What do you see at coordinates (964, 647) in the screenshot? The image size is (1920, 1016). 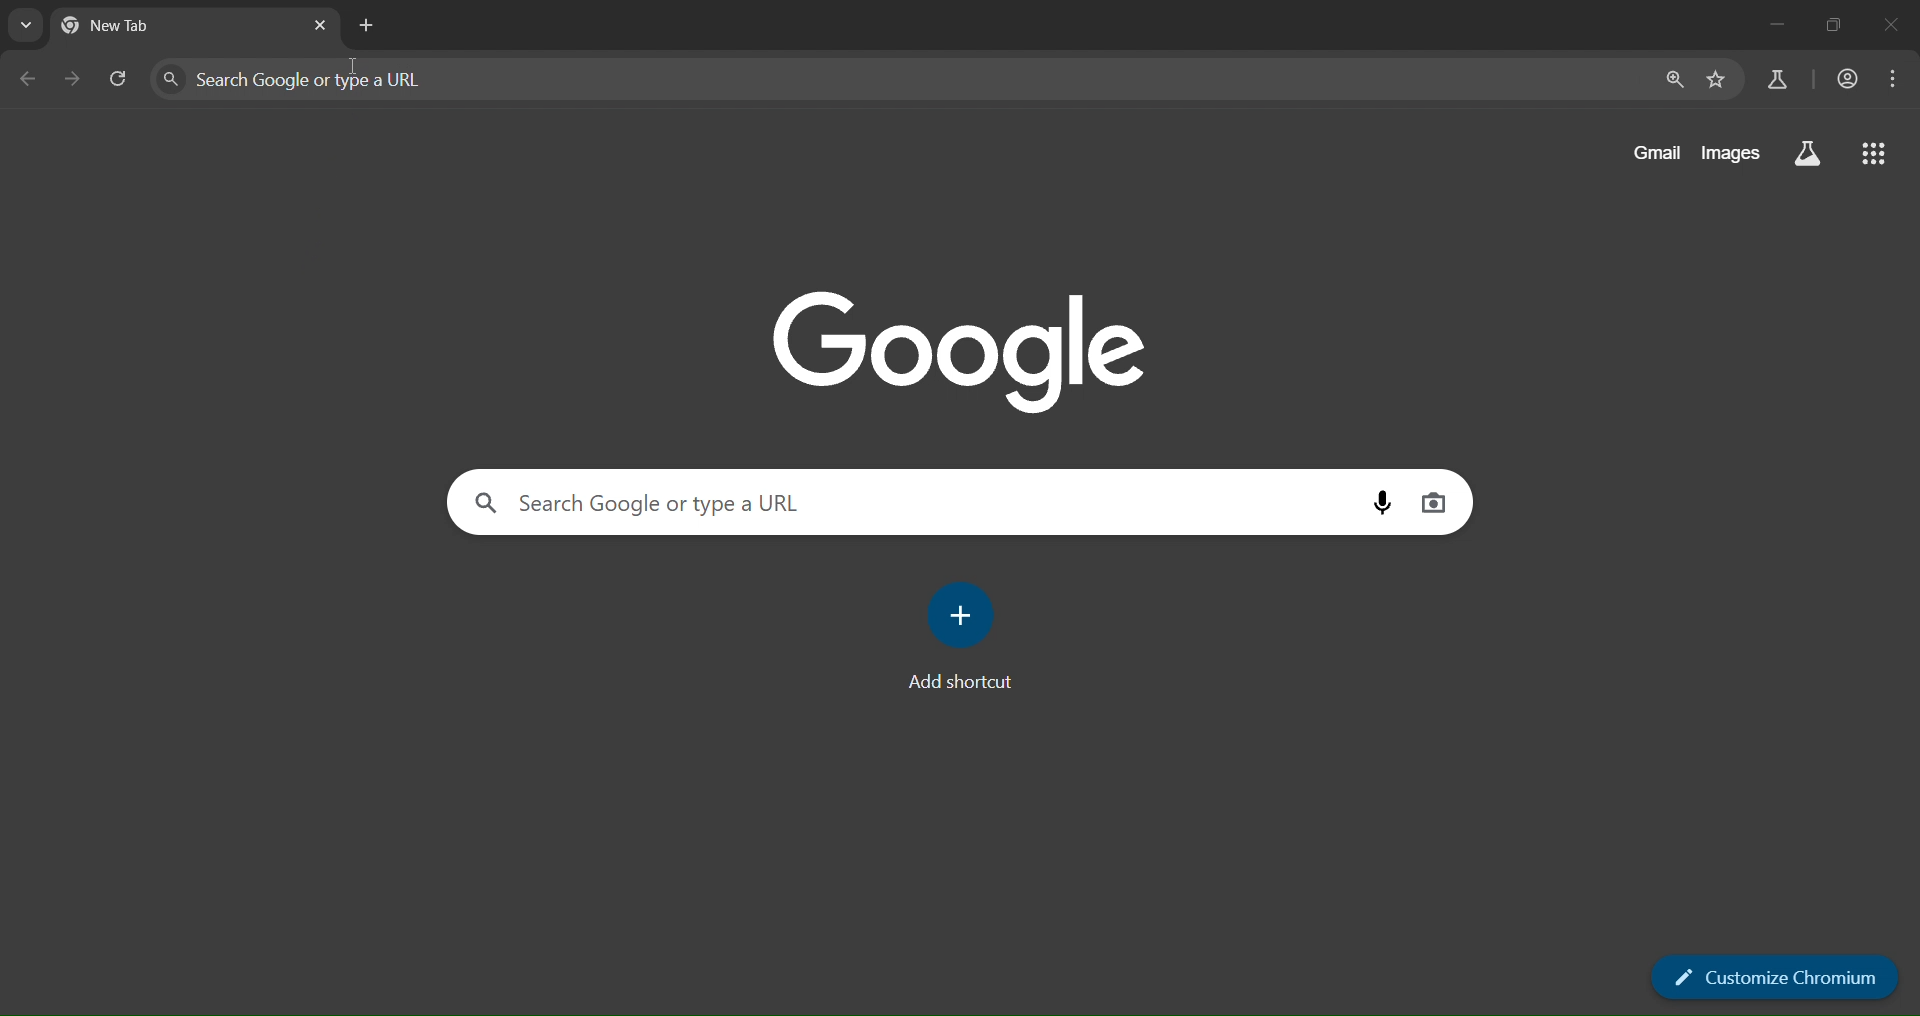 I see `add shortcut` at bounding box center [964, 647].